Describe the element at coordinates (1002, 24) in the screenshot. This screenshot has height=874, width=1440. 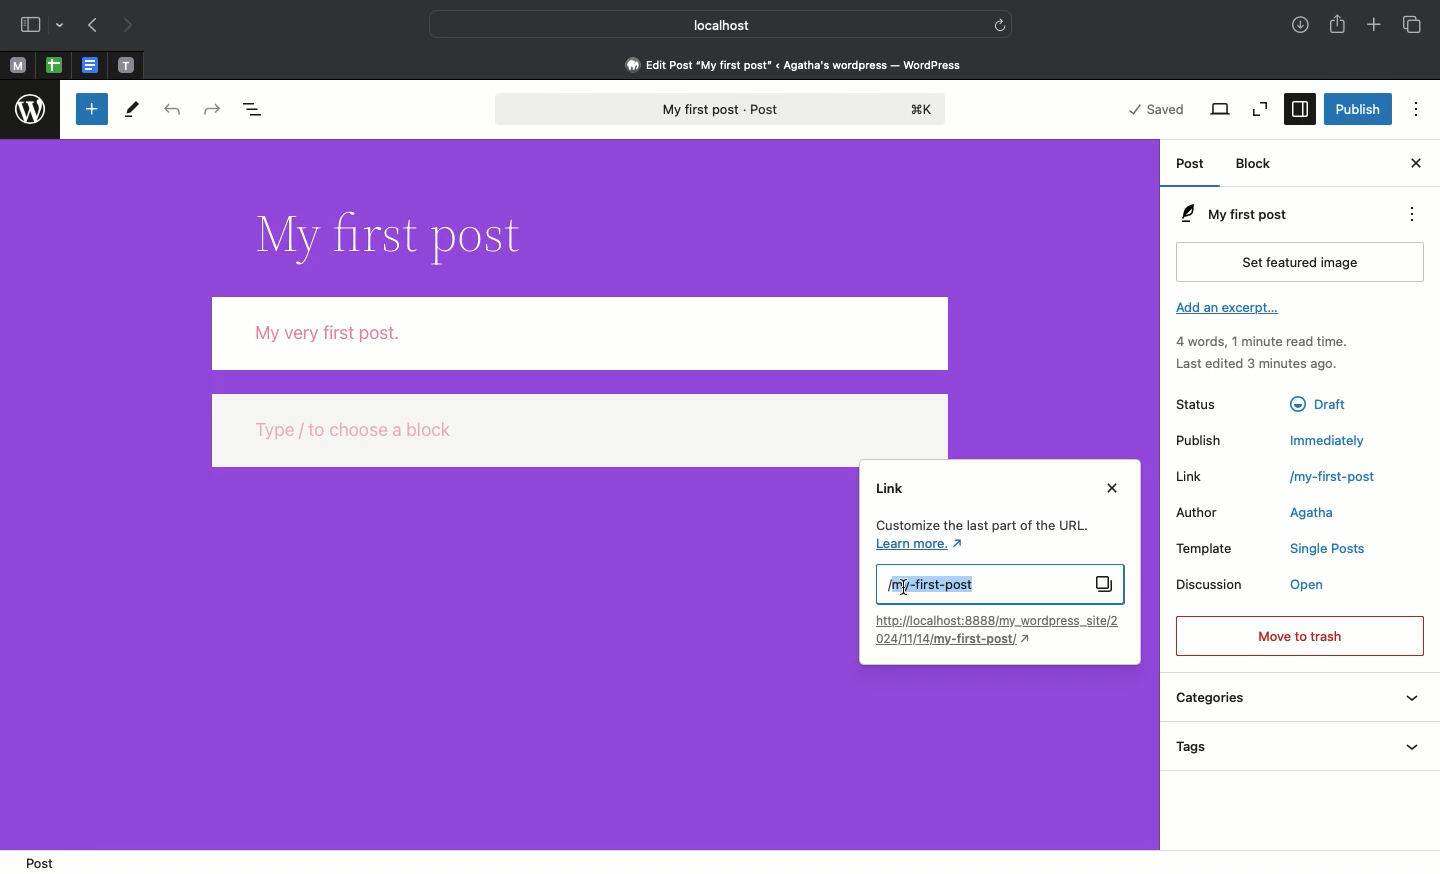
I see `refresh` at that location.